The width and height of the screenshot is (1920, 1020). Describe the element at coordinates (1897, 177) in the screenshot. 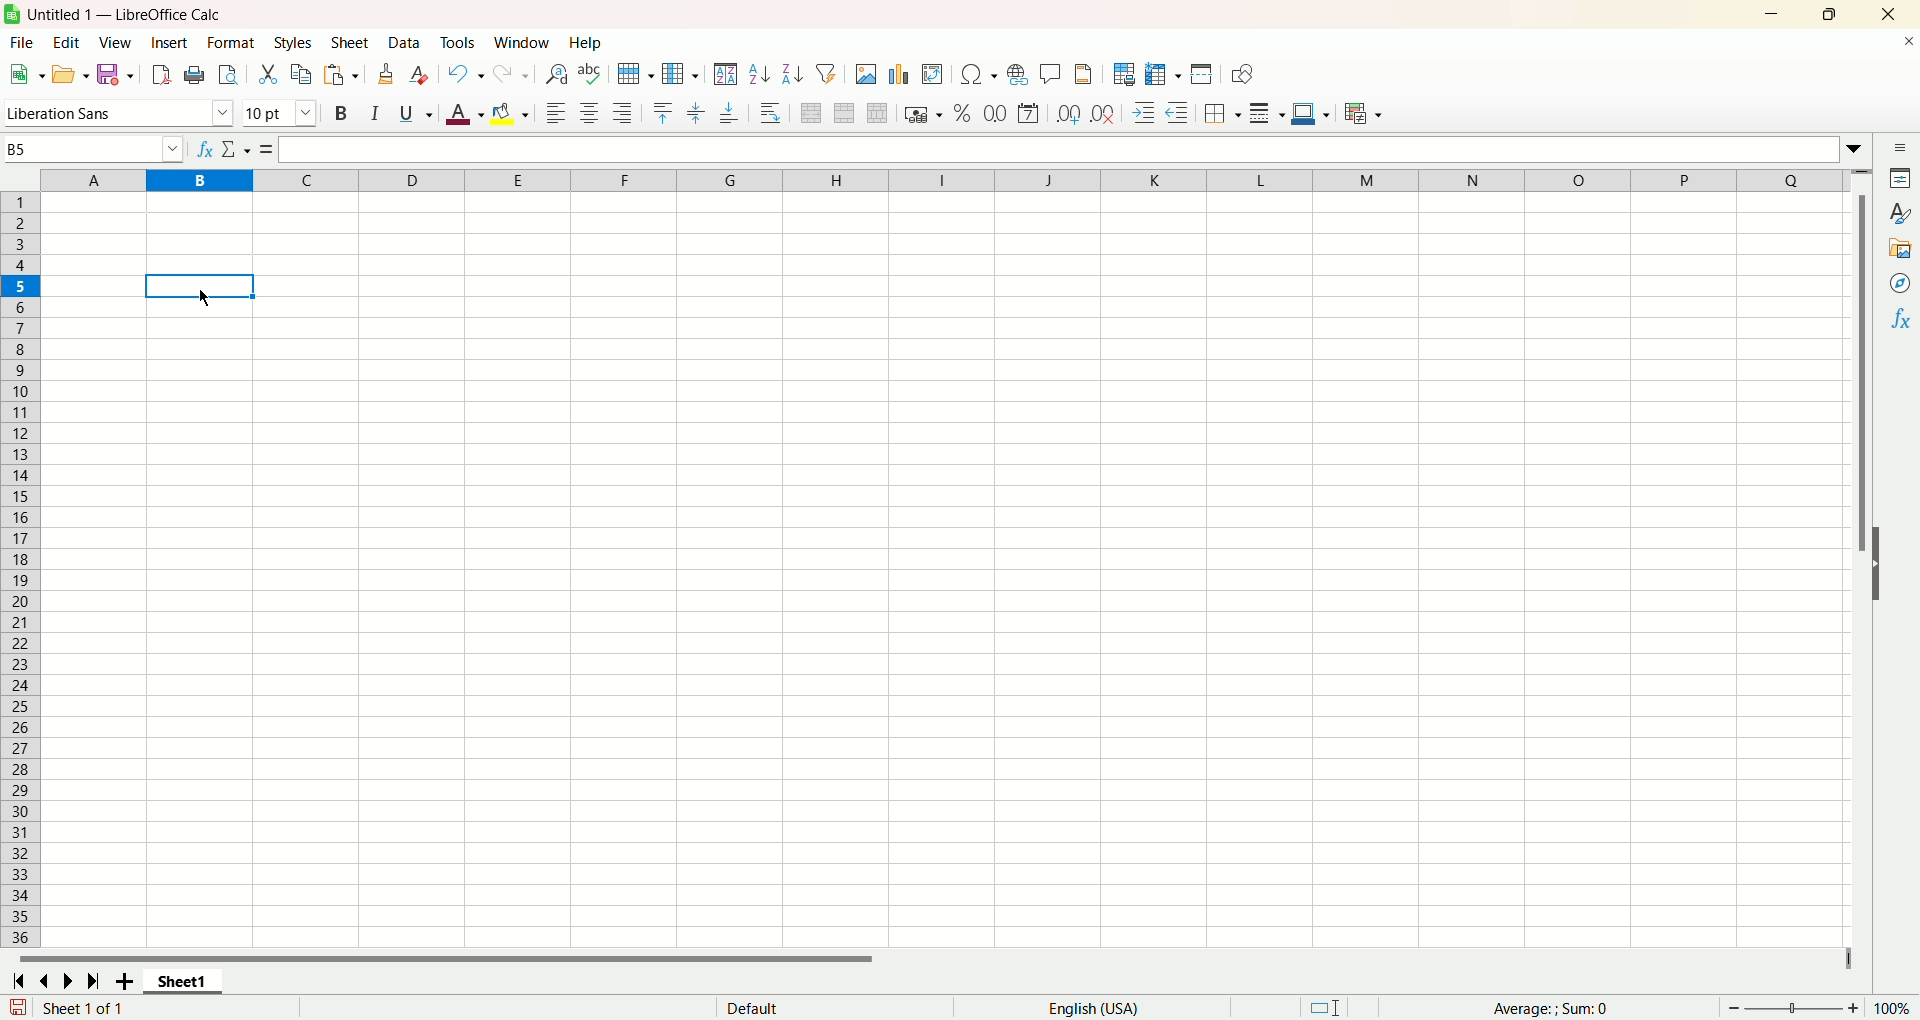

I see `properties` at that location.